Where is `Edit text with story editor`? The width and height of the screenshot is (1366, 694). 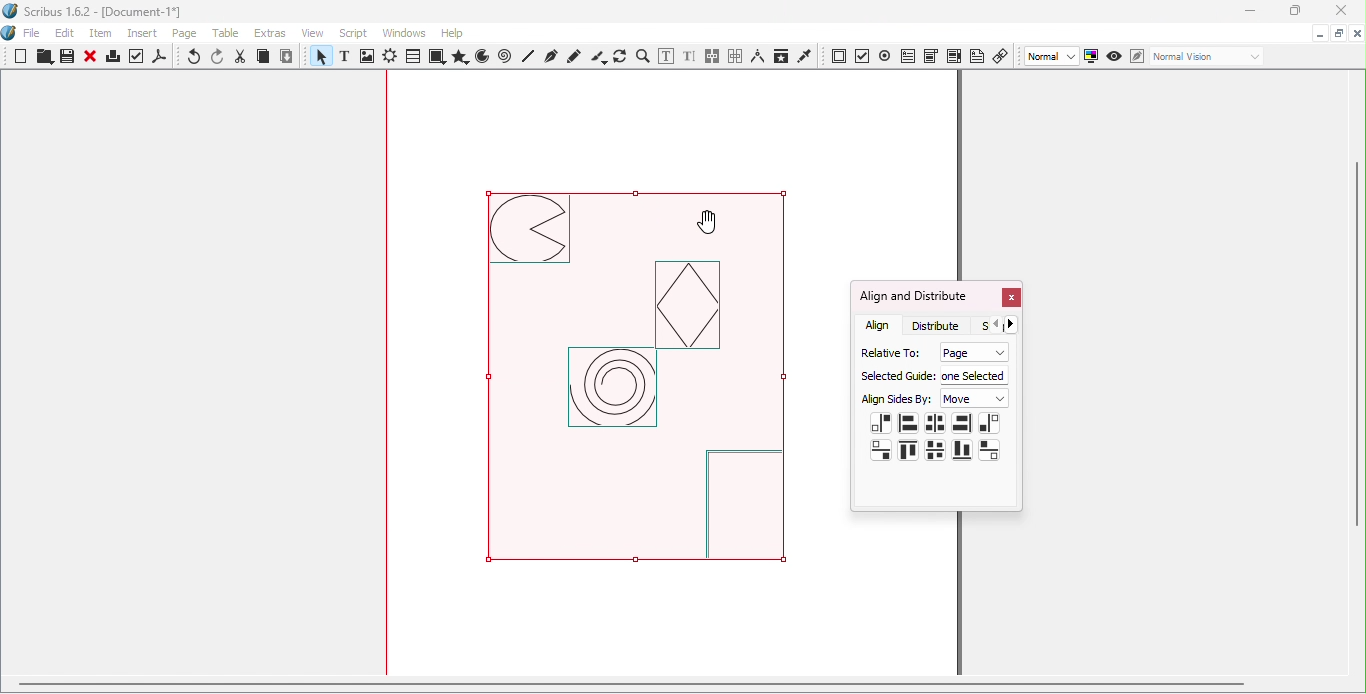
Edit text with story editor is located at coordinates (689, 57).